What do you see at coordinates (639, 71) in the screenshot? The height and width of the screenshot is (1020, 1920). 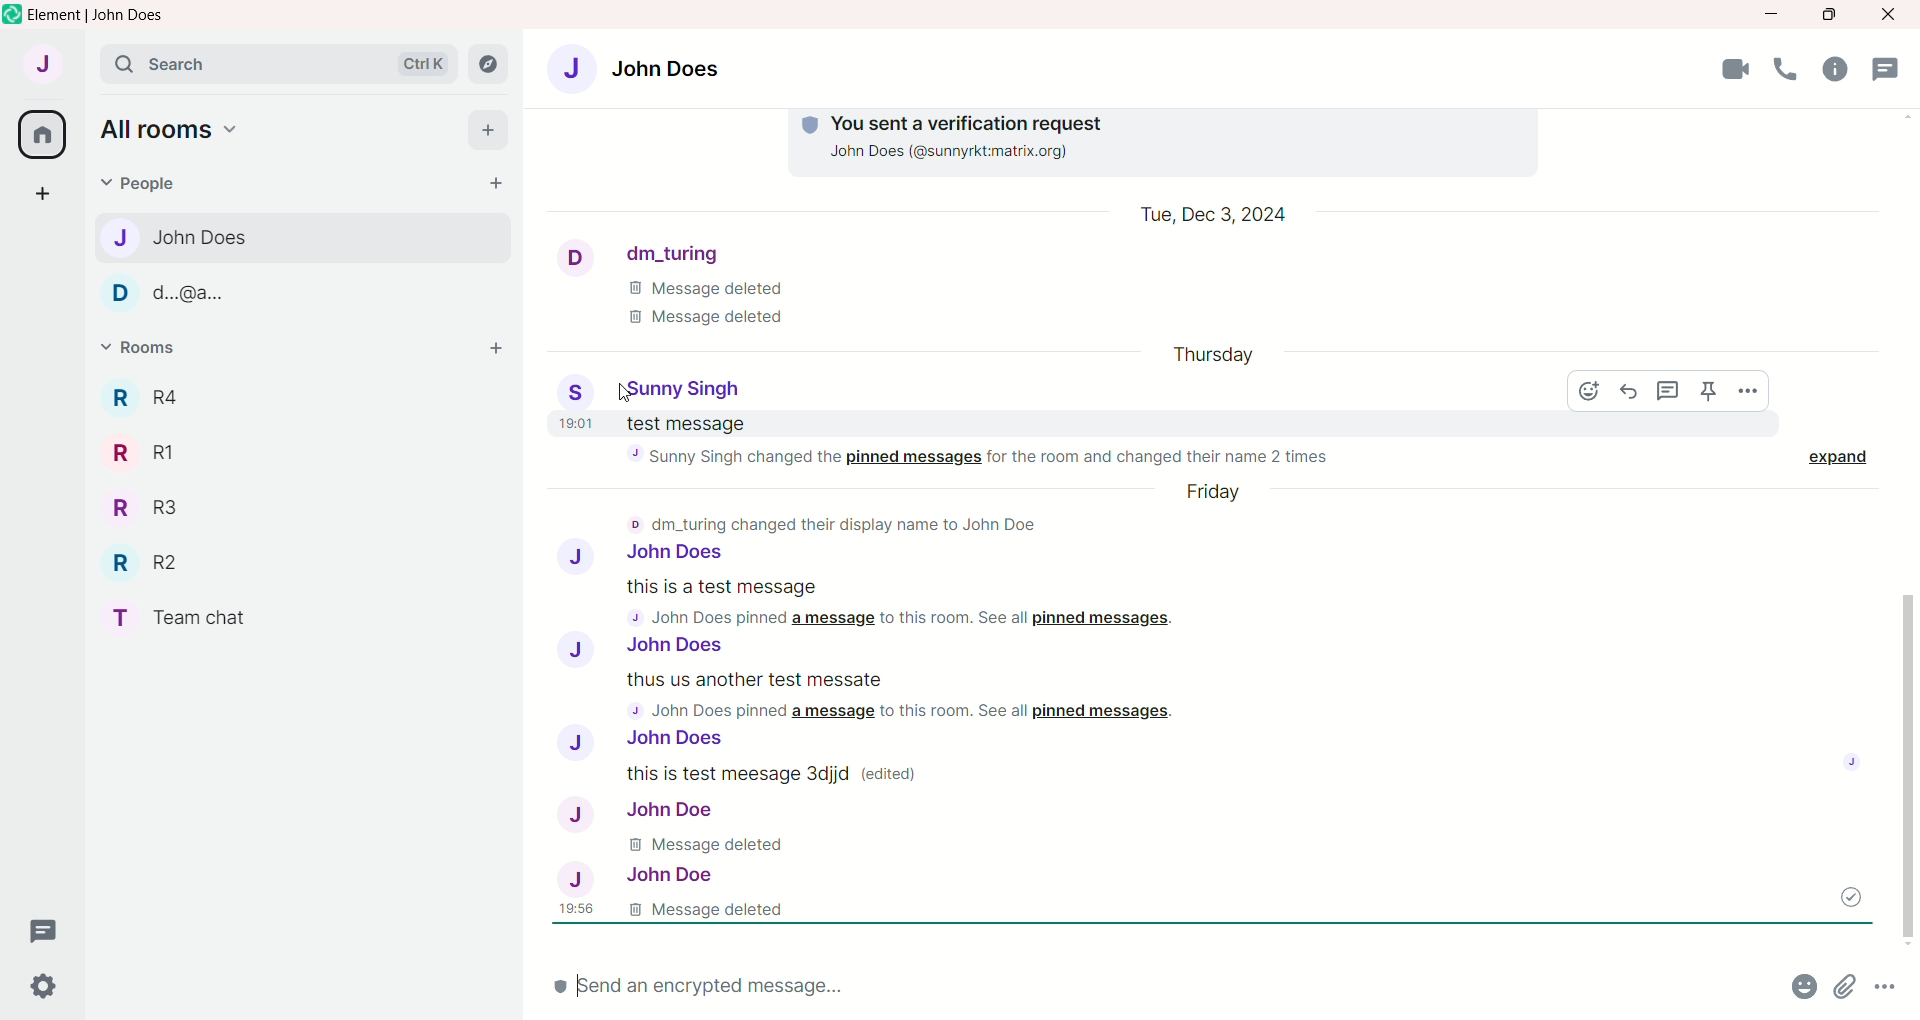 I see `John Does` at bounding box center [639, 71].